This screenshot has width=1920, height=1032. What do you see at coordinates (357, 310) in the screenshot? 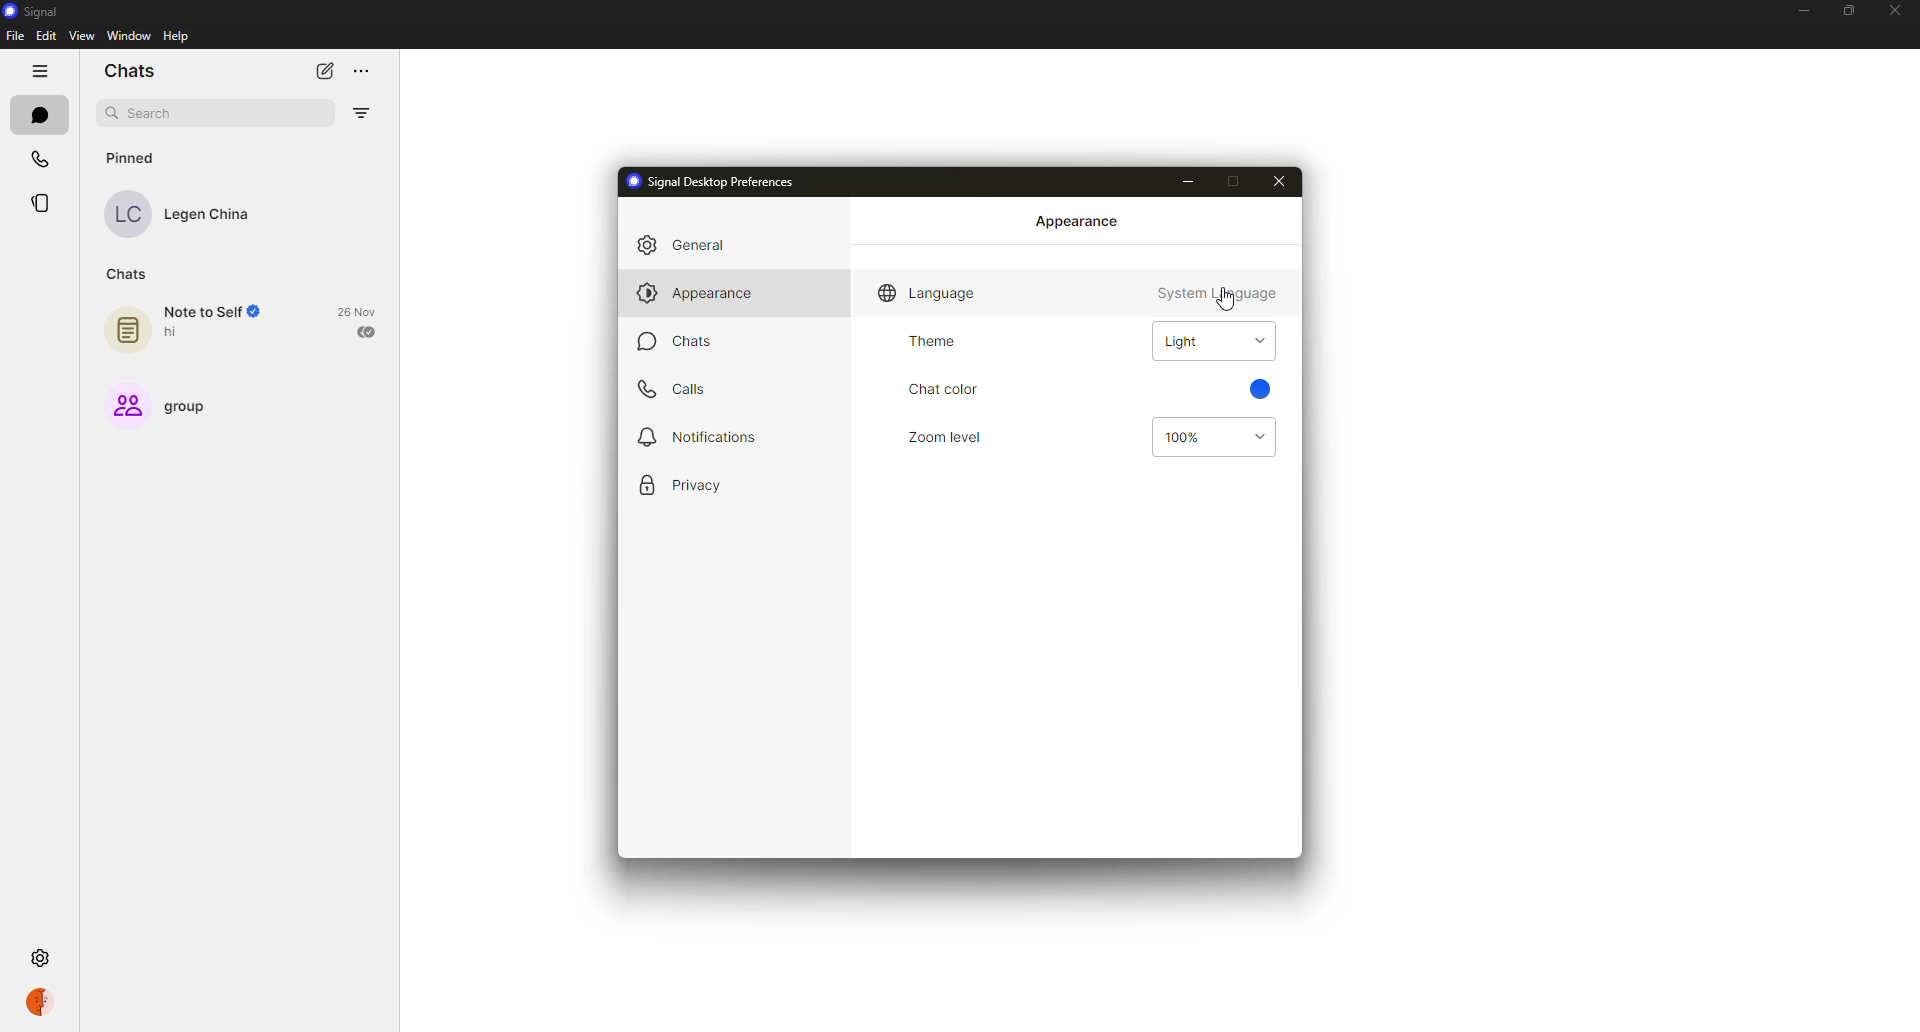
I see `date` at bounding box center [357, 310].